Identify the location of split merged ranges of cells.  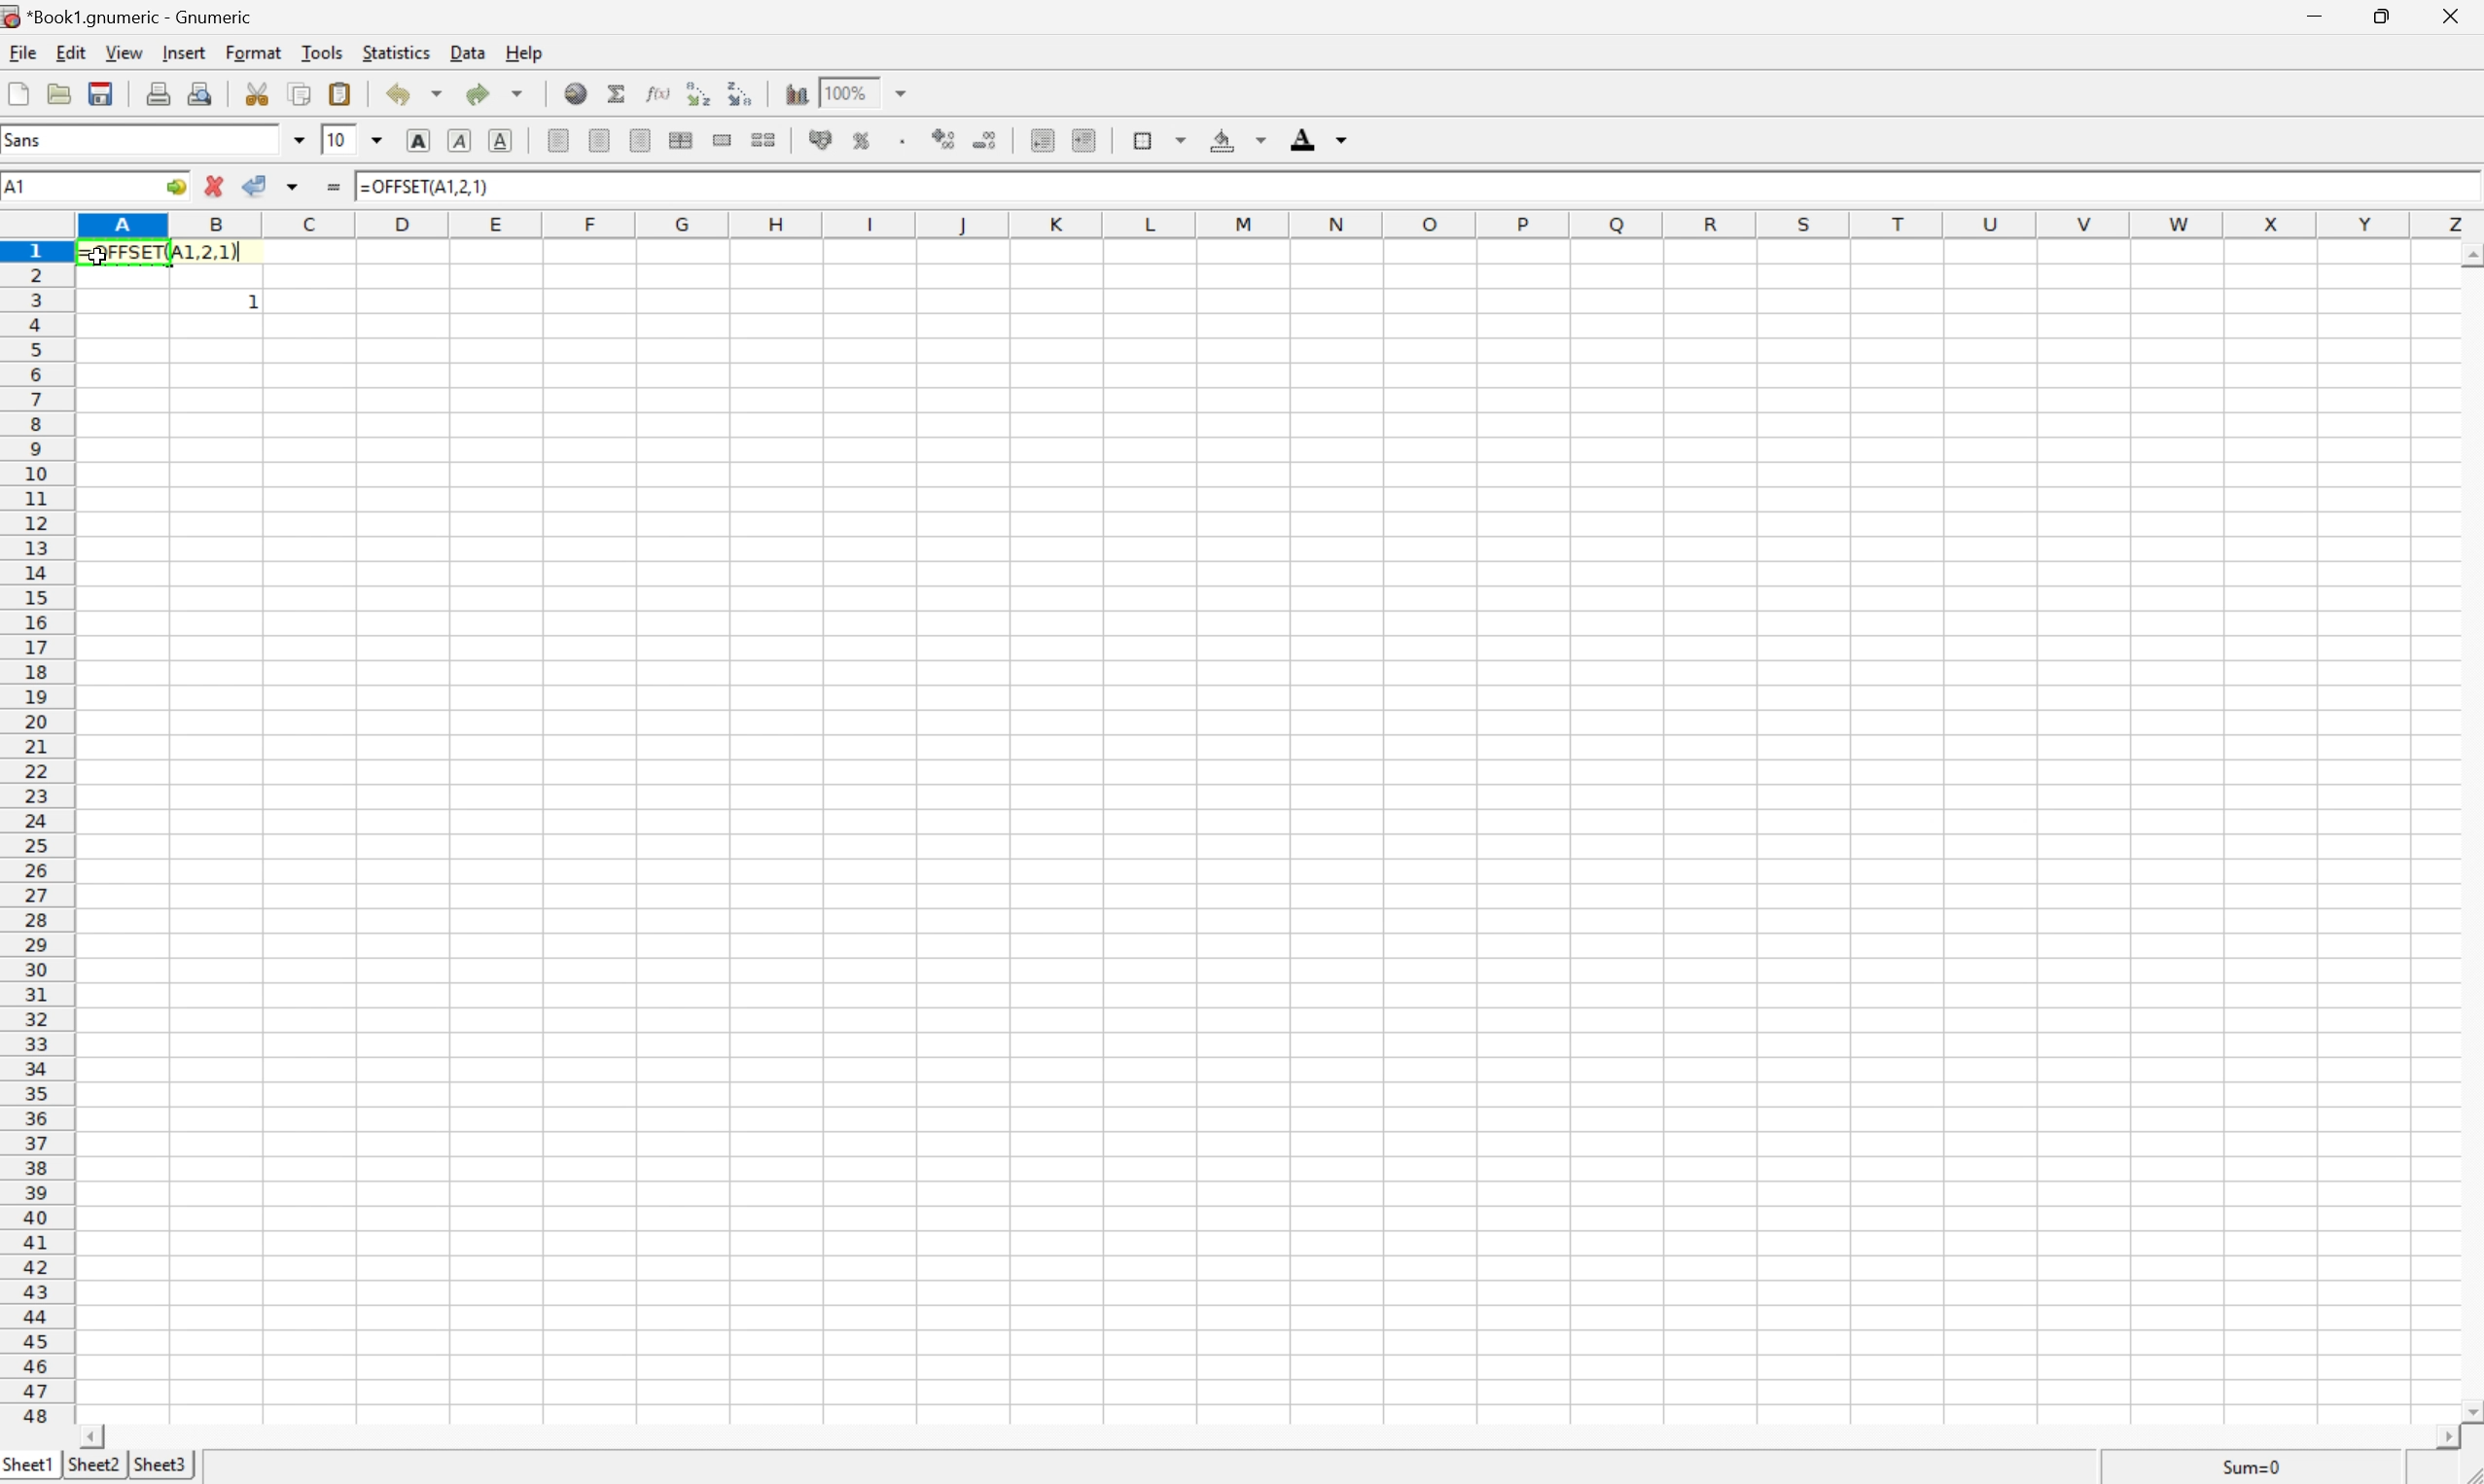
(767, 137).